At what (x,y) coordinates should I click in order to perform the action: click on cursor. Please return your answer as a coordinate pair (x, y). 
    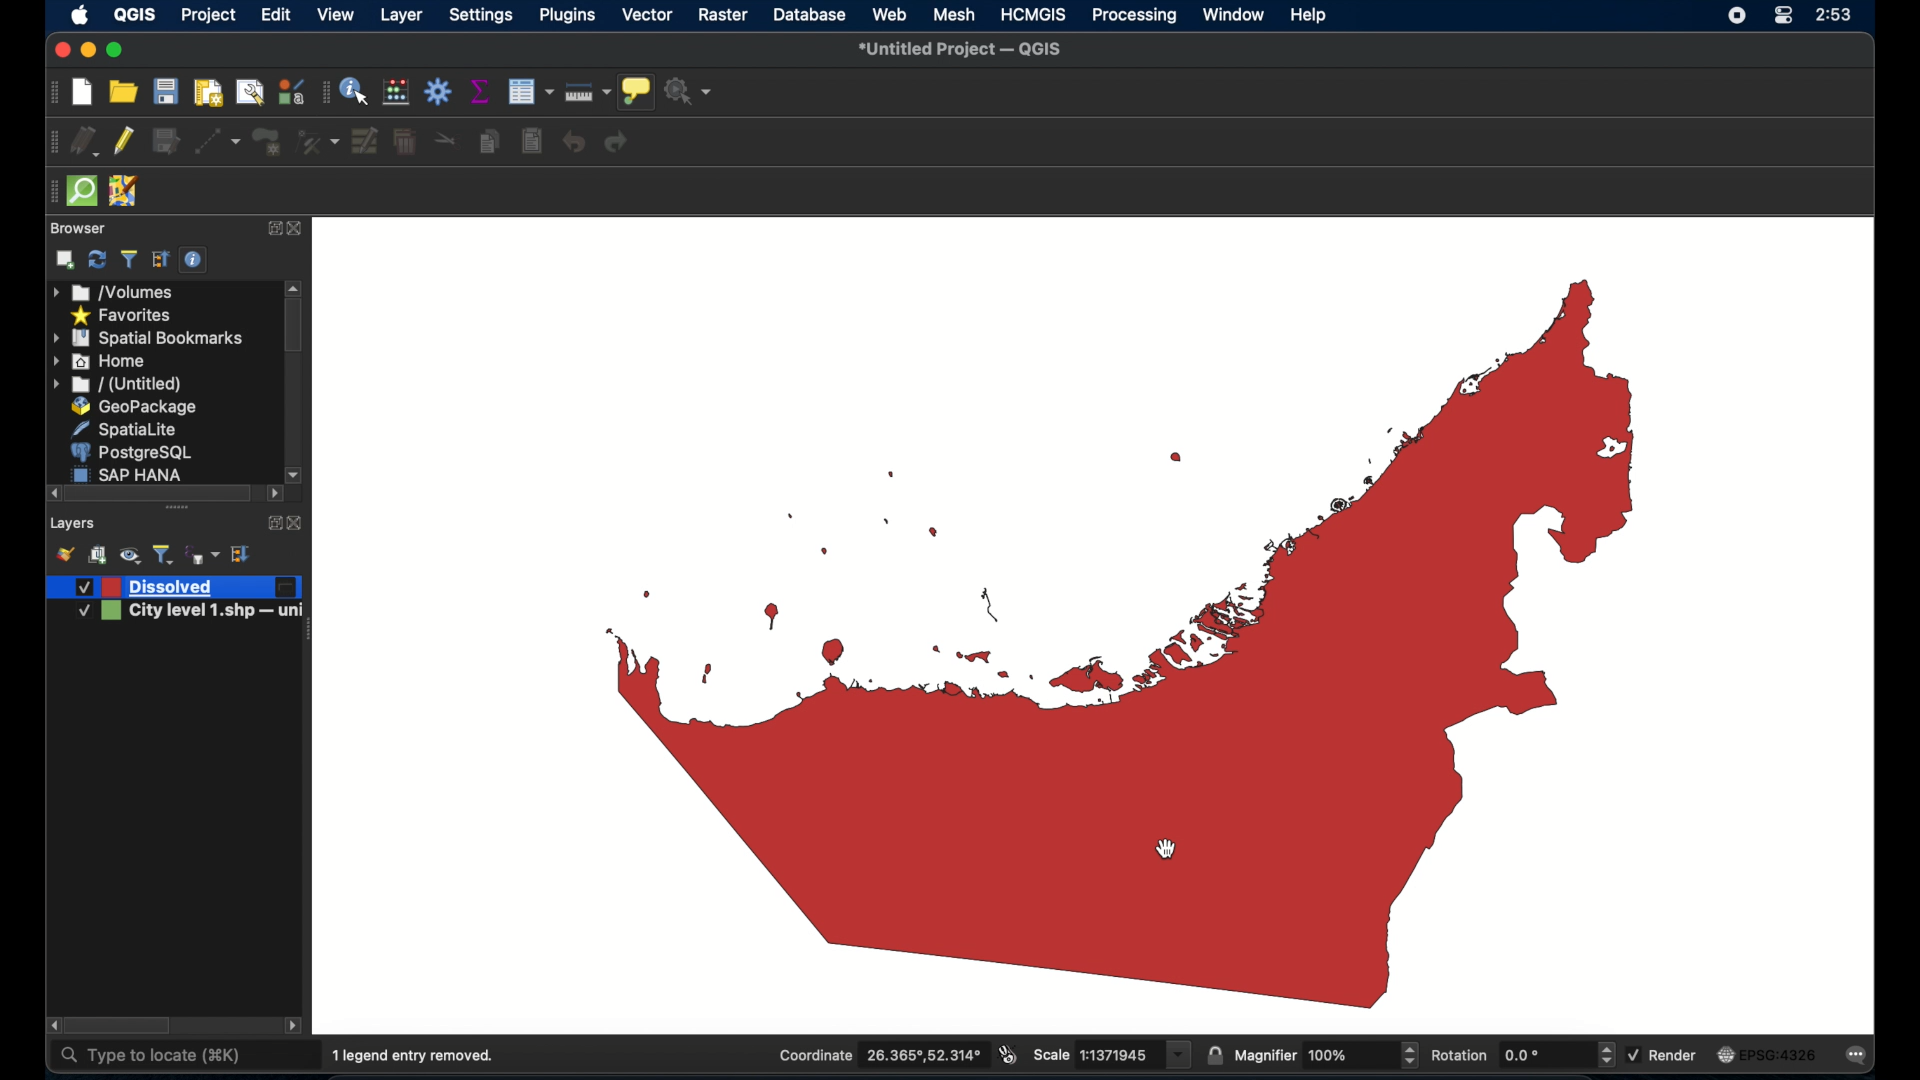
    Looking at the image, I should click on (1175, 857).